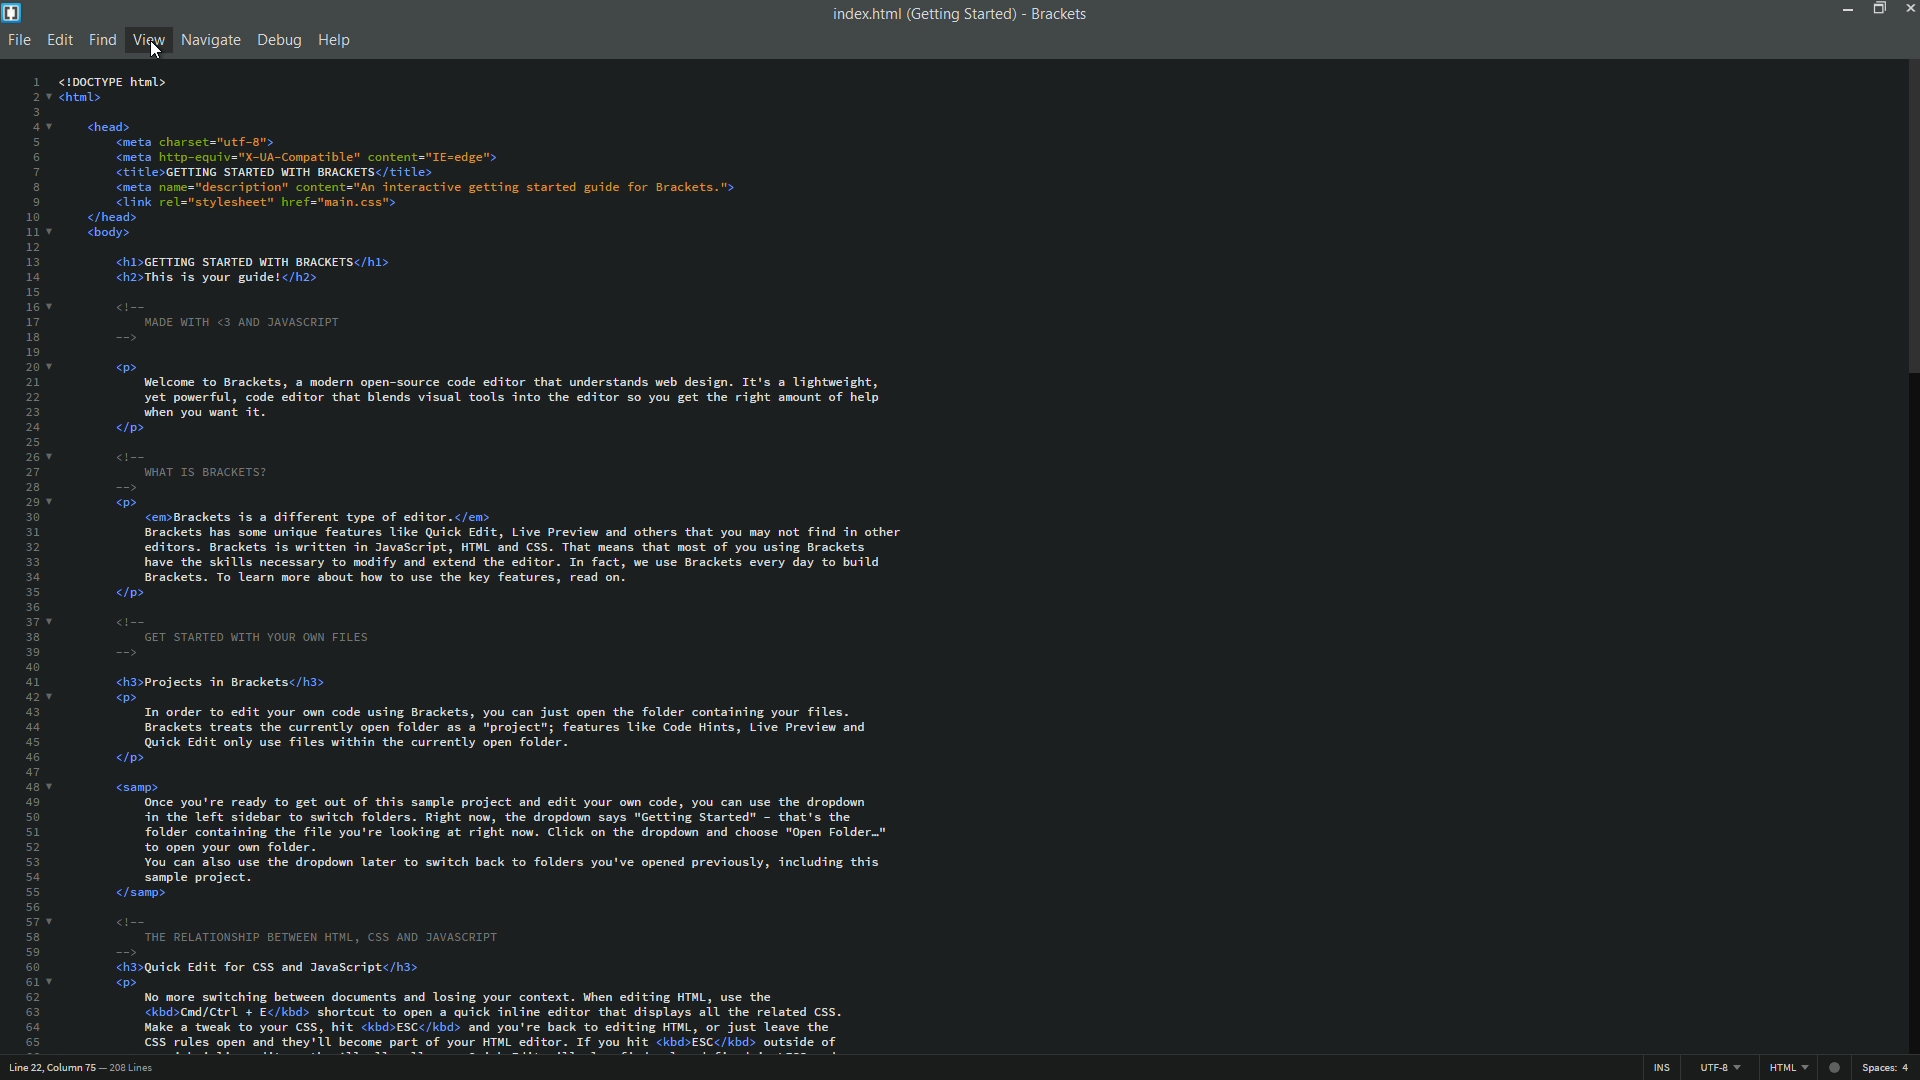 Image resolution: width=1920 pixels, height=1080 pixels. What do you see at coordinates (333, 42) in the screenshot?
I see `help` at bounding box center [333, 42].